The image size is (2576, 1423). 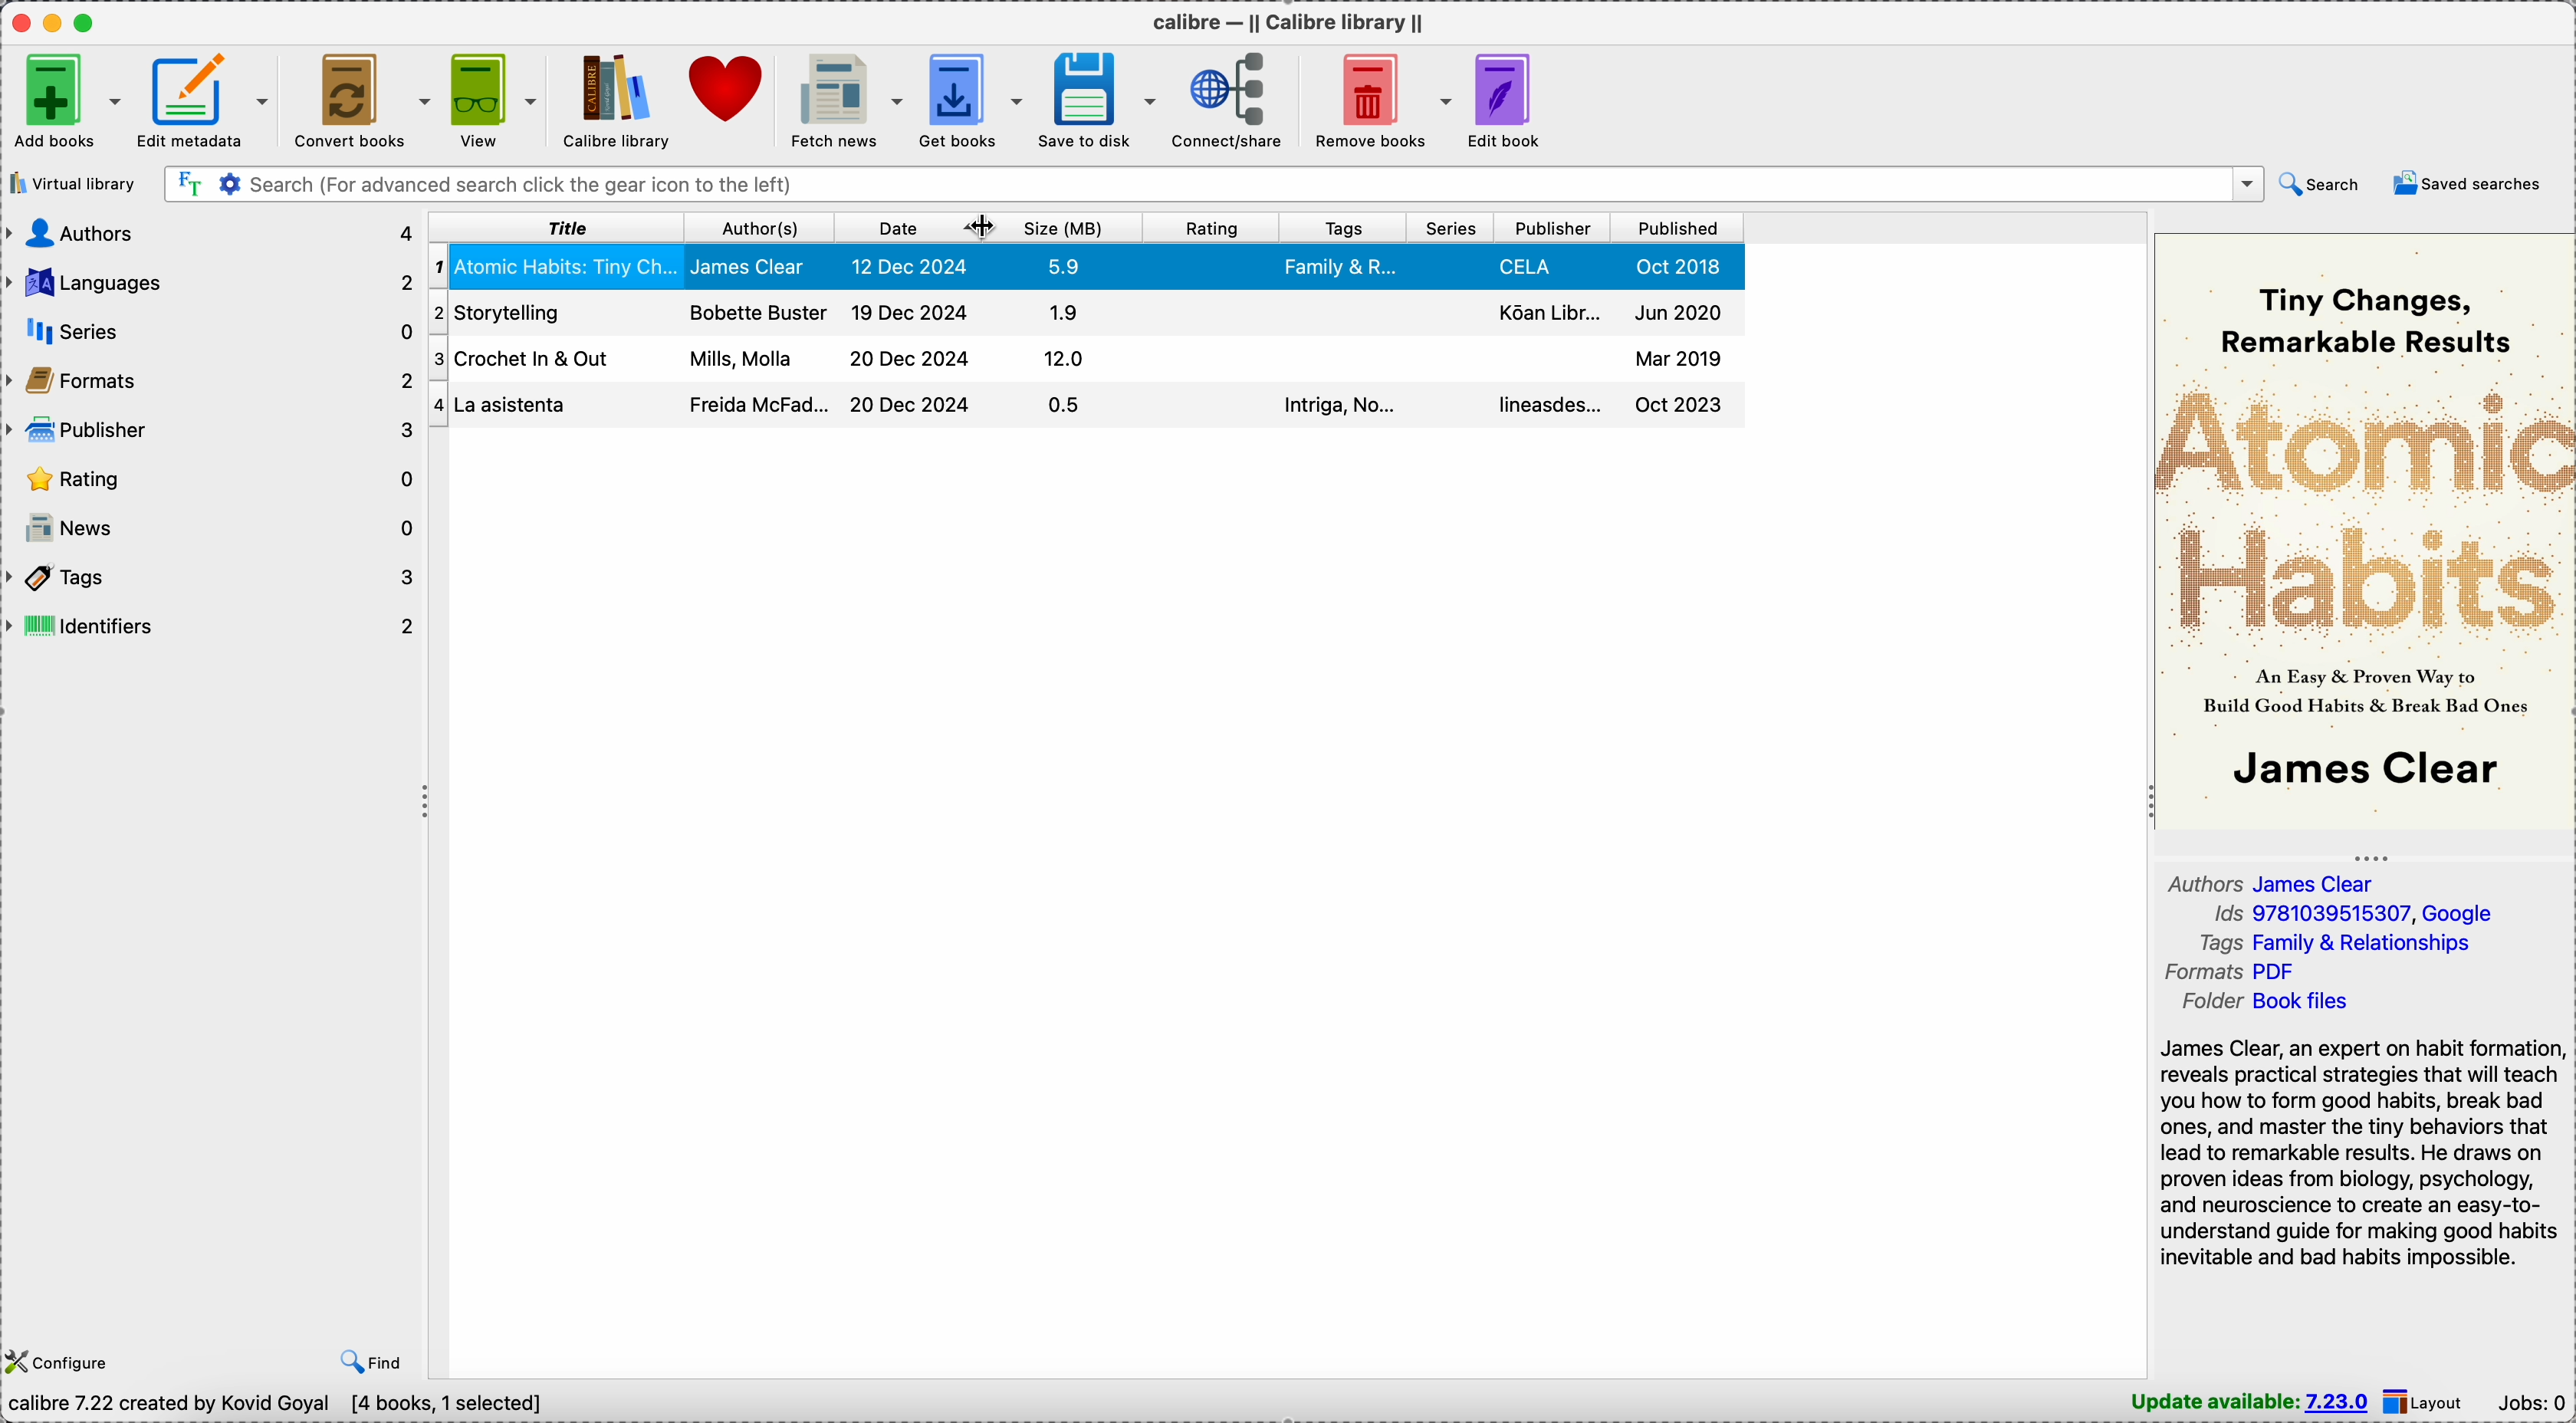 I want to click on formats PDF, so click(x=2224, y=971).